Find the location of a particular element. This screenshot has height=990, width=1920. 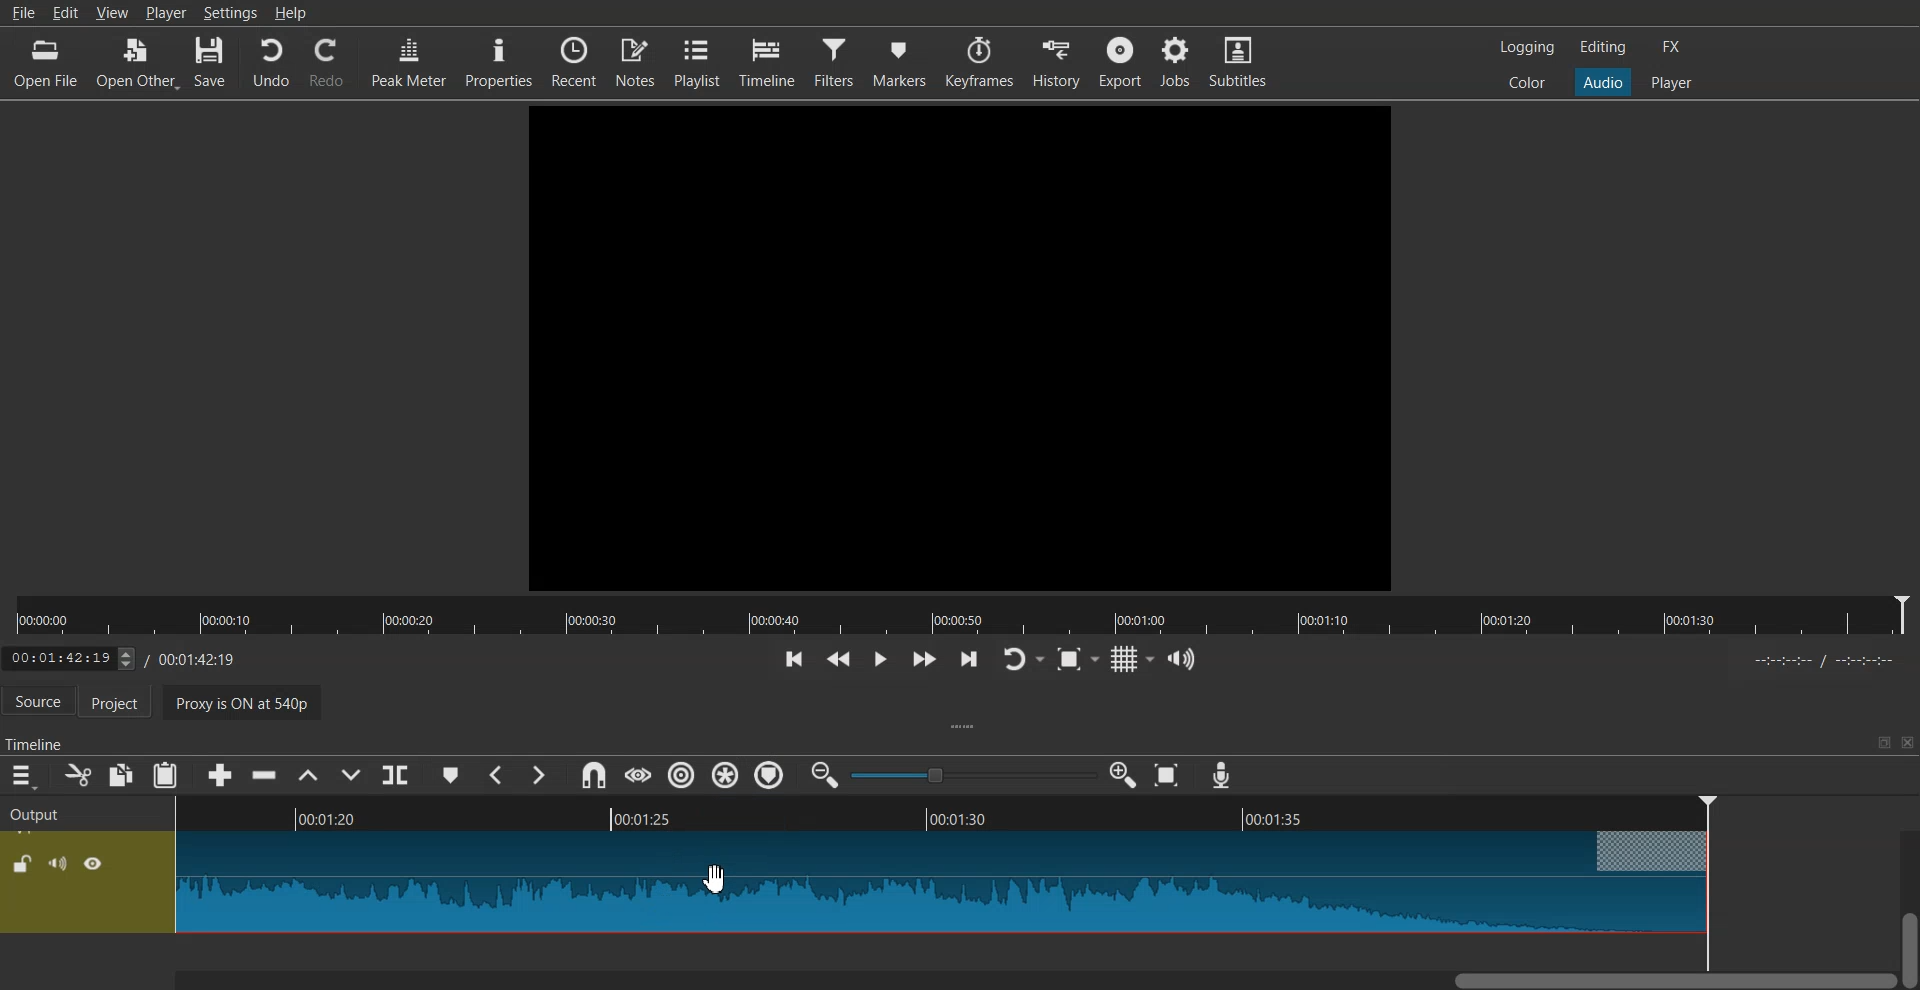

Toggle Zoom is located at coordinates (1079, 660).